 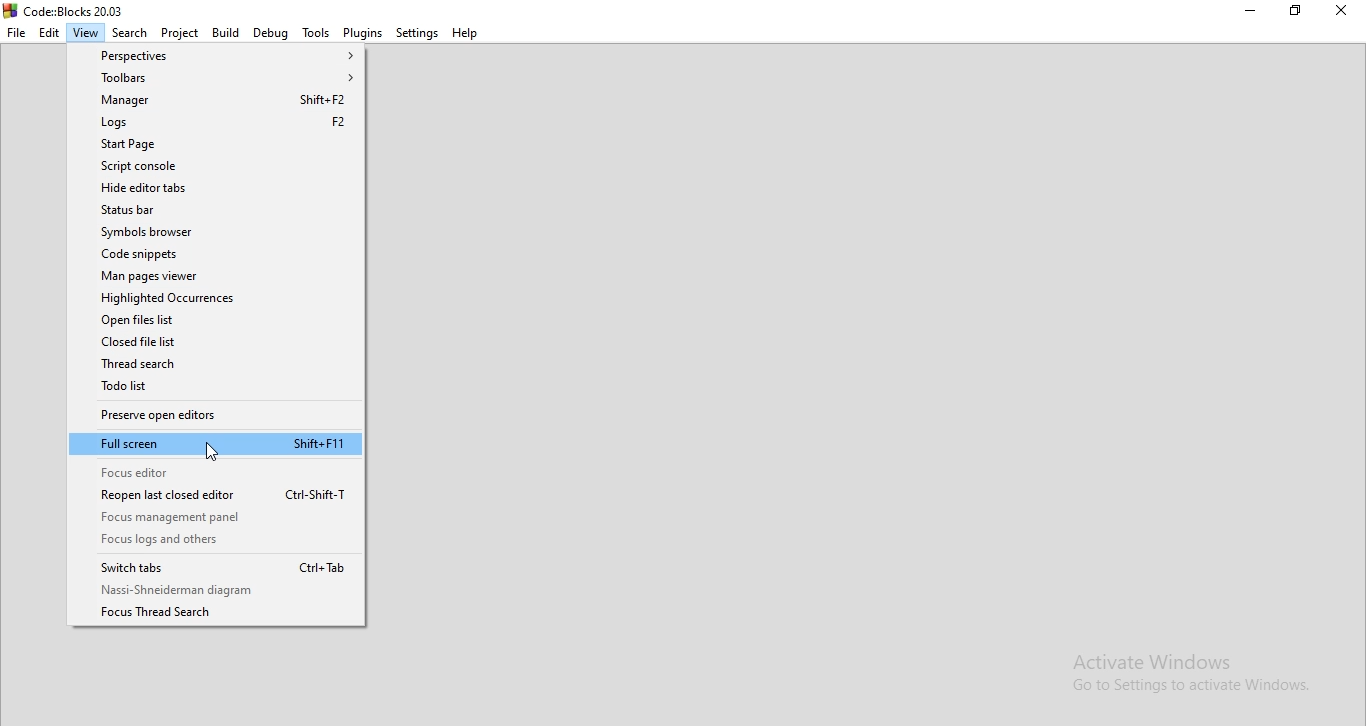 What do you see at coordinates (364, 31) in the screenshot?
I see `Plugins ` at bounding box center [364, 31].